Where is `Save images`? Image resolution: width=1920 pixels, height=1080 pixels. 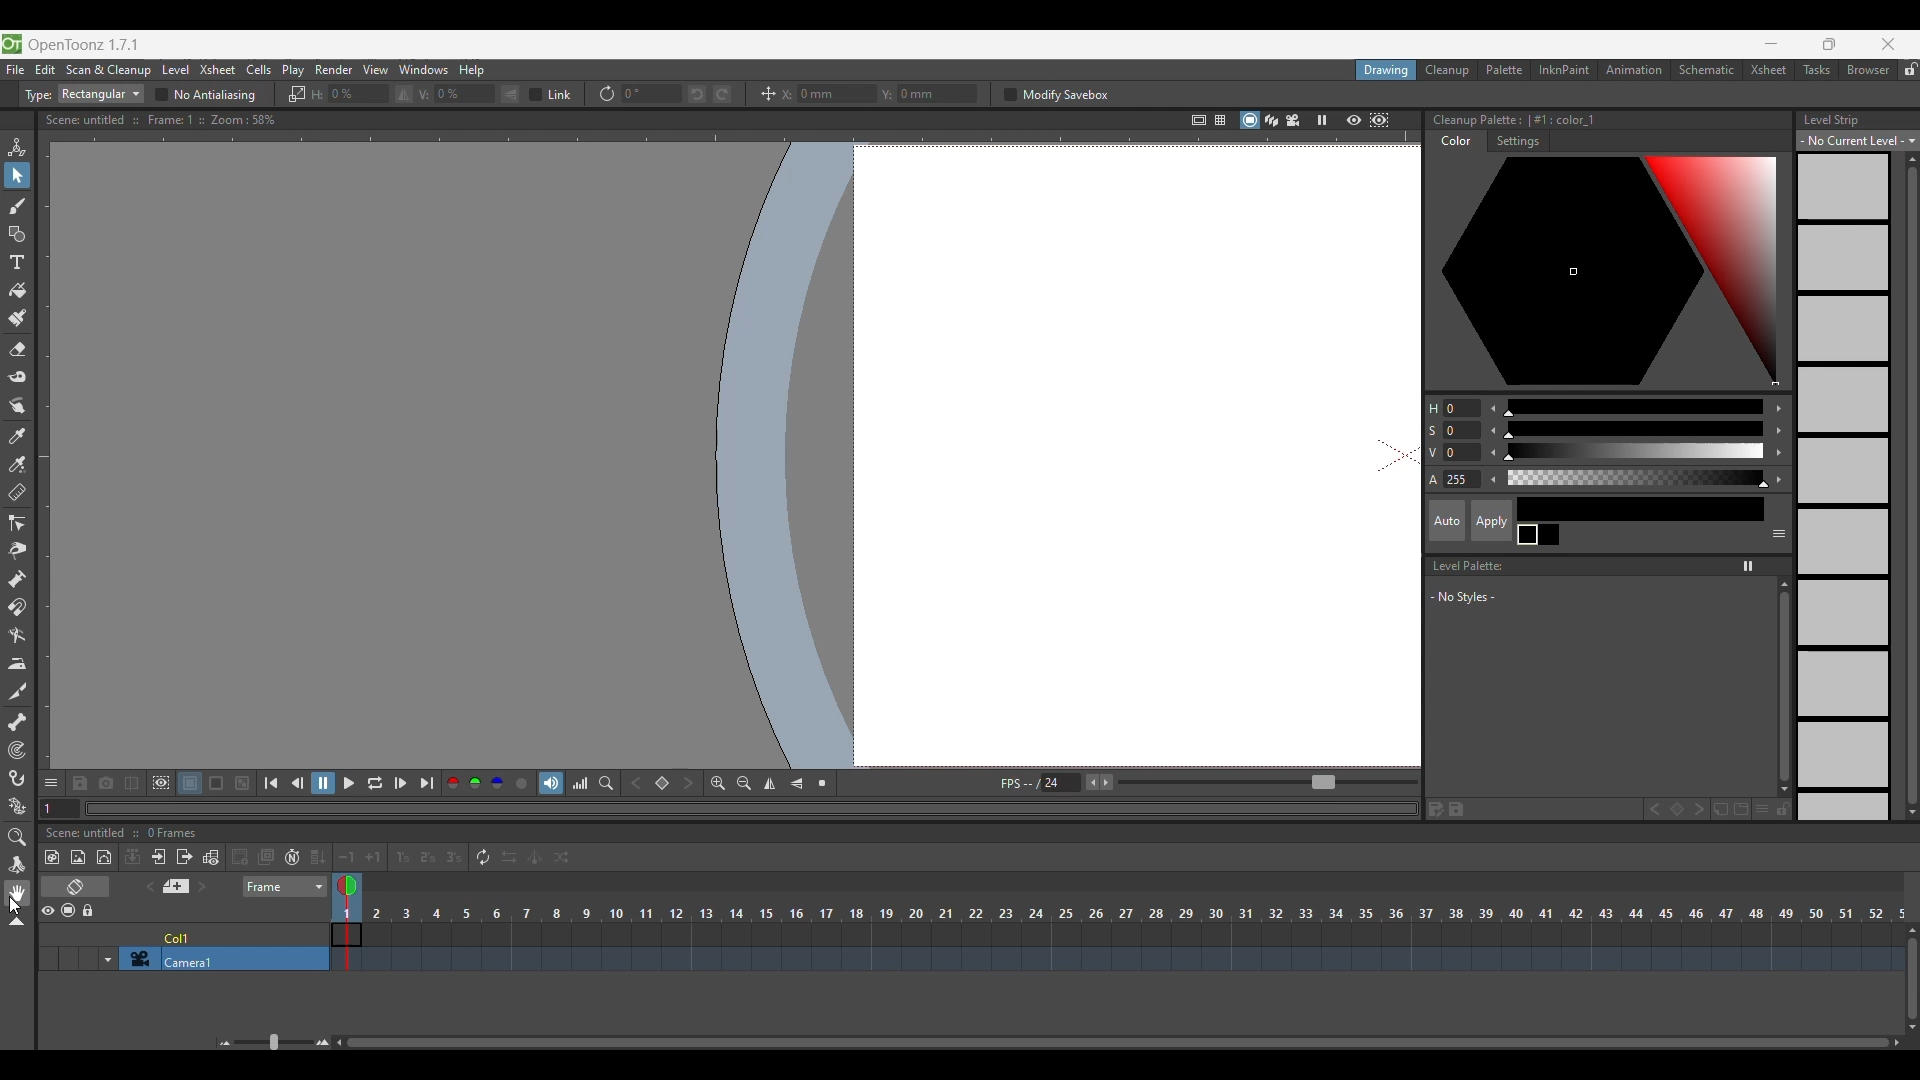 Save images is located at coordinates (79, 783).